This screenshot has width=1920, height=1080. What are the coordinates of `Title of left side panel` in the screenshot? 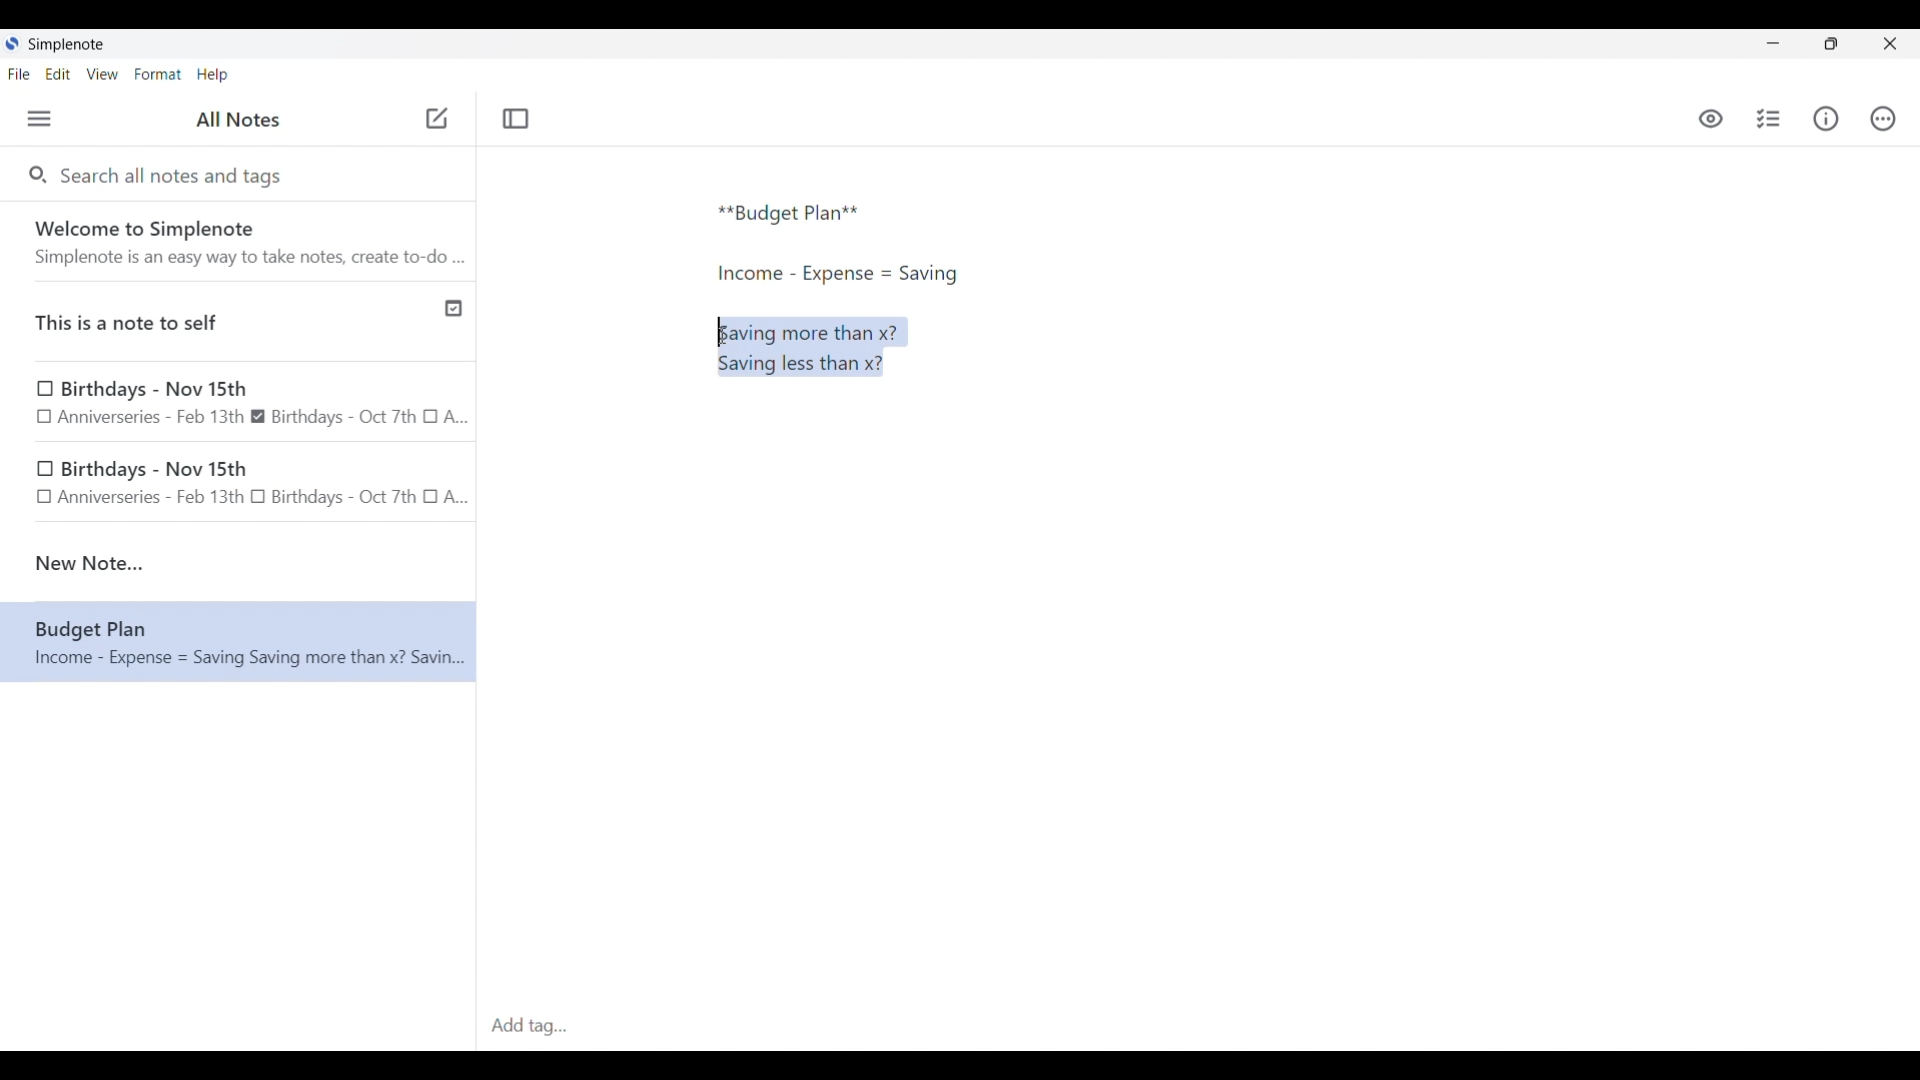 It's located at (238, 120).